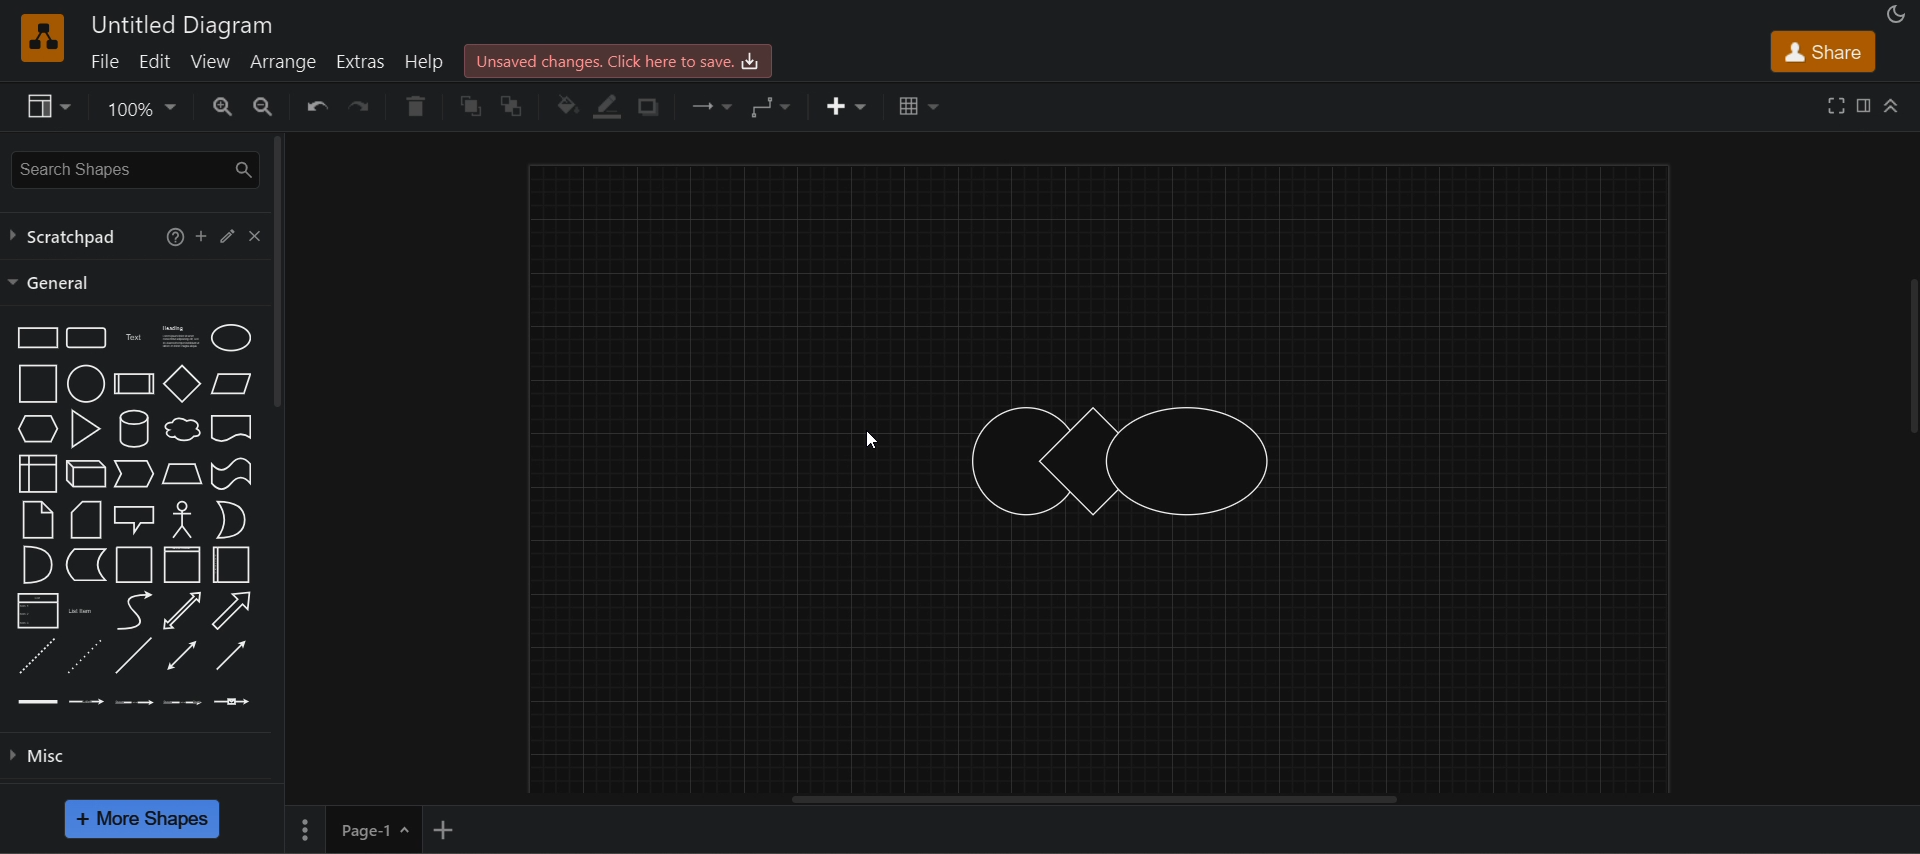 Image resolution: width=1920 pixels, height=854 pixels. What do you see at coordinates (1896, 15) in the screenshot?
I see `apprarance` at bounding box center [1896, 15].